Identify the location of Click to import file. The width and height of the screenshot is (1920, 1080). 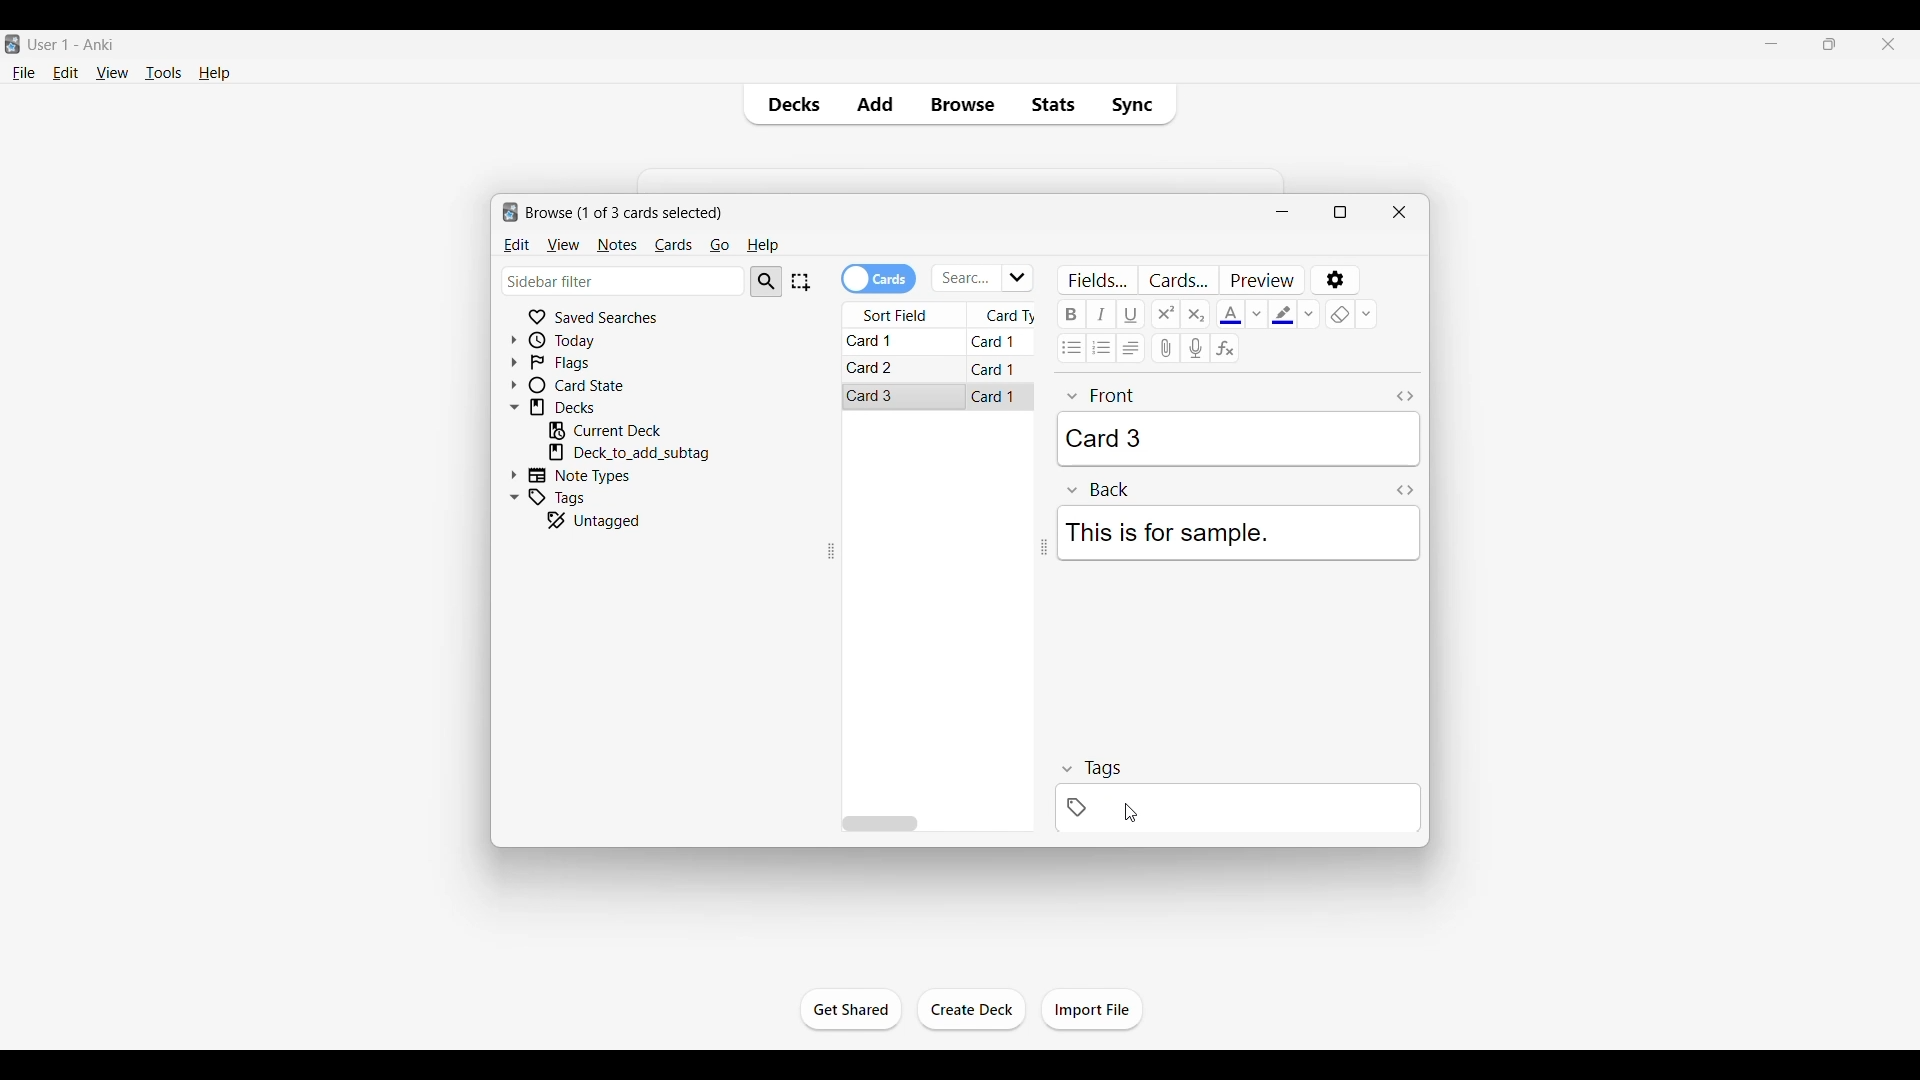
(1093, 1010).